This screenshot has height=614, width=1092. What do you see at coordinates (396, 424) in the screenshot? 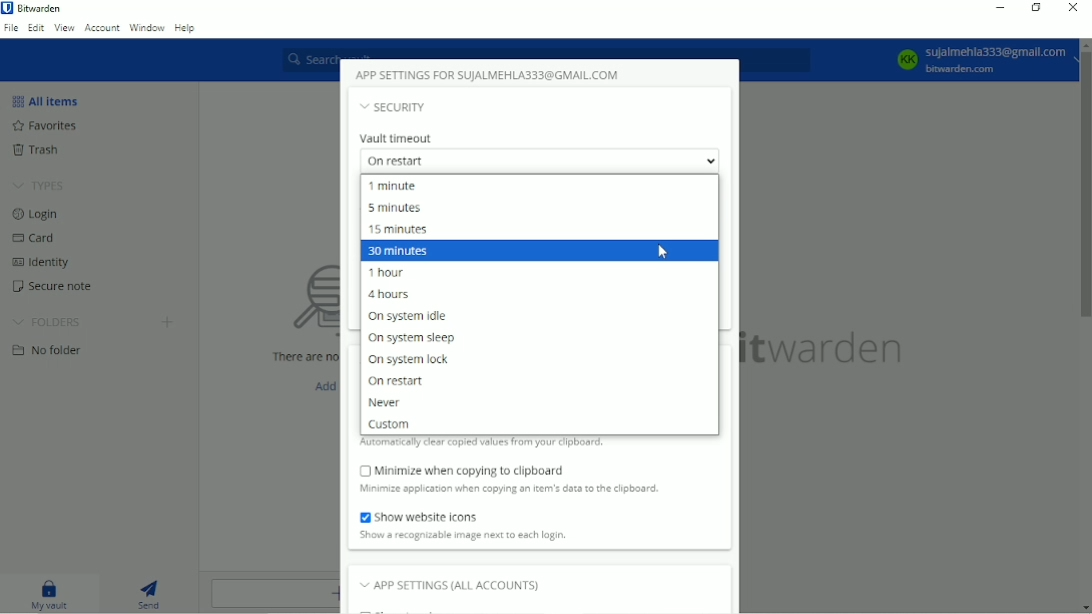
I see `Custom` at bounding box center [396, 424].